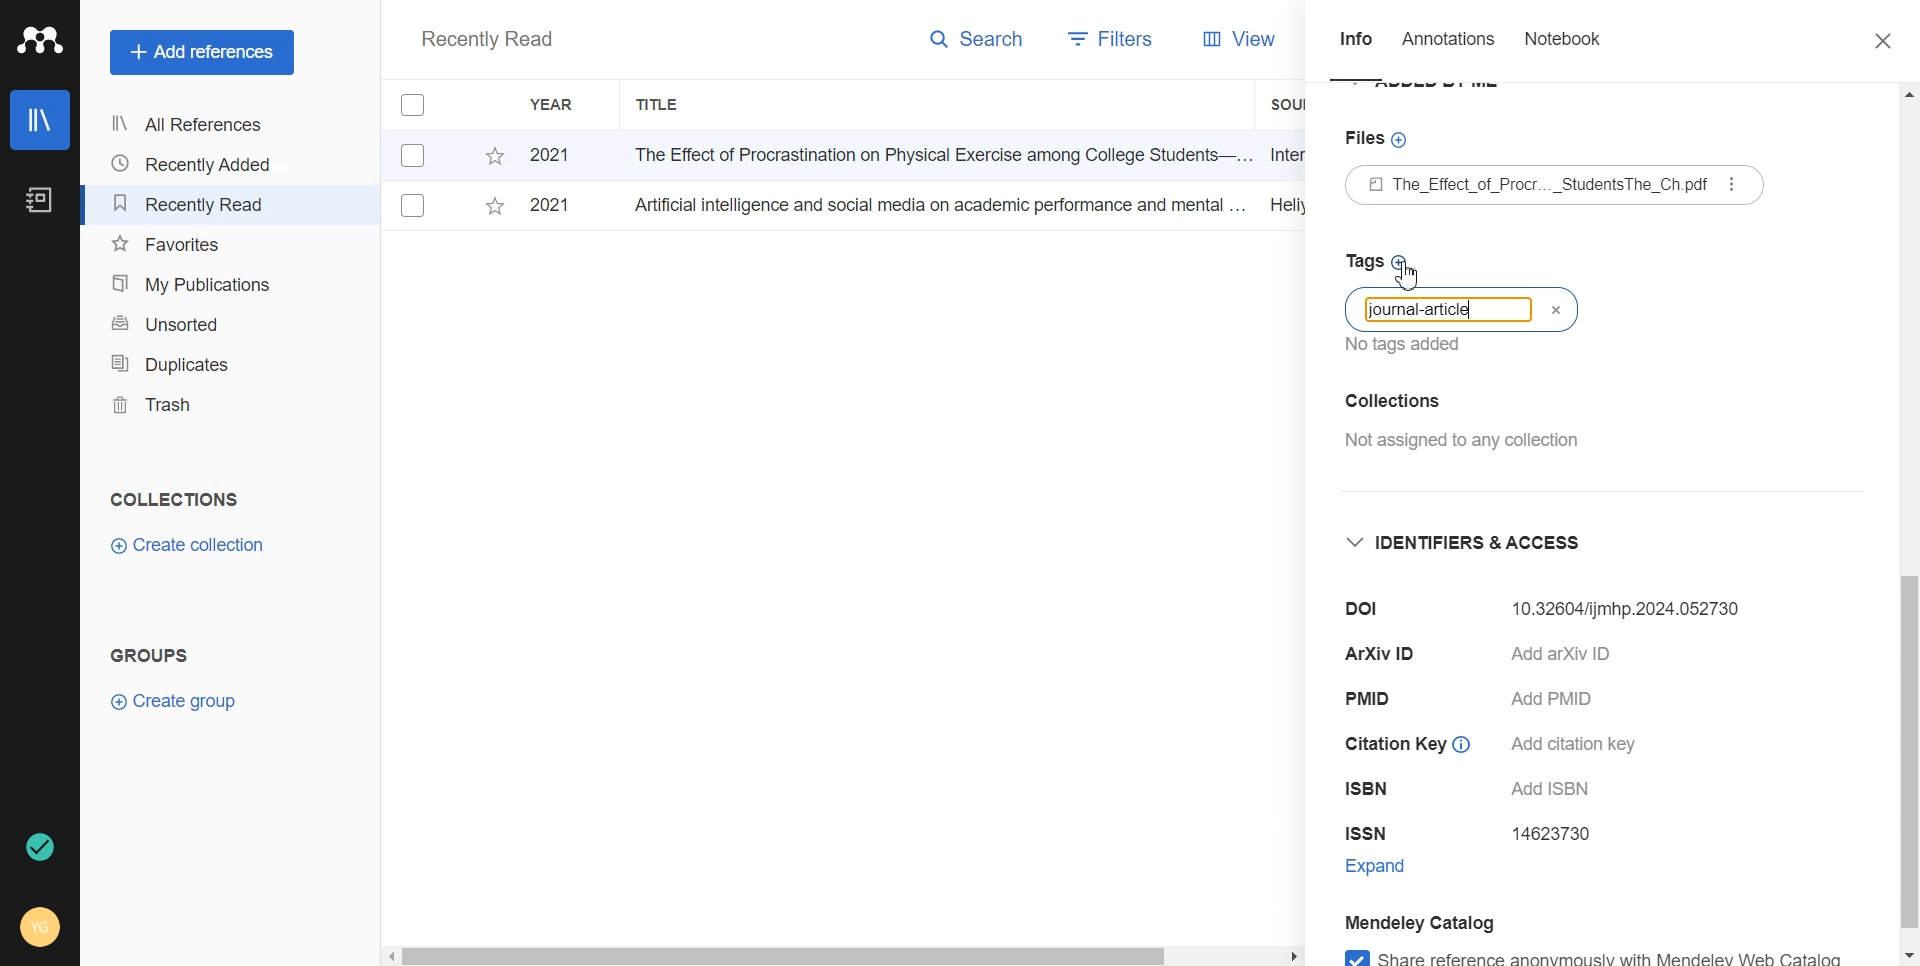 This screenshot has width=1920, height=966. What do you see at coordinates (174, 499) in the screenshot?
I see `Collections` at bounding box center [174, 499].